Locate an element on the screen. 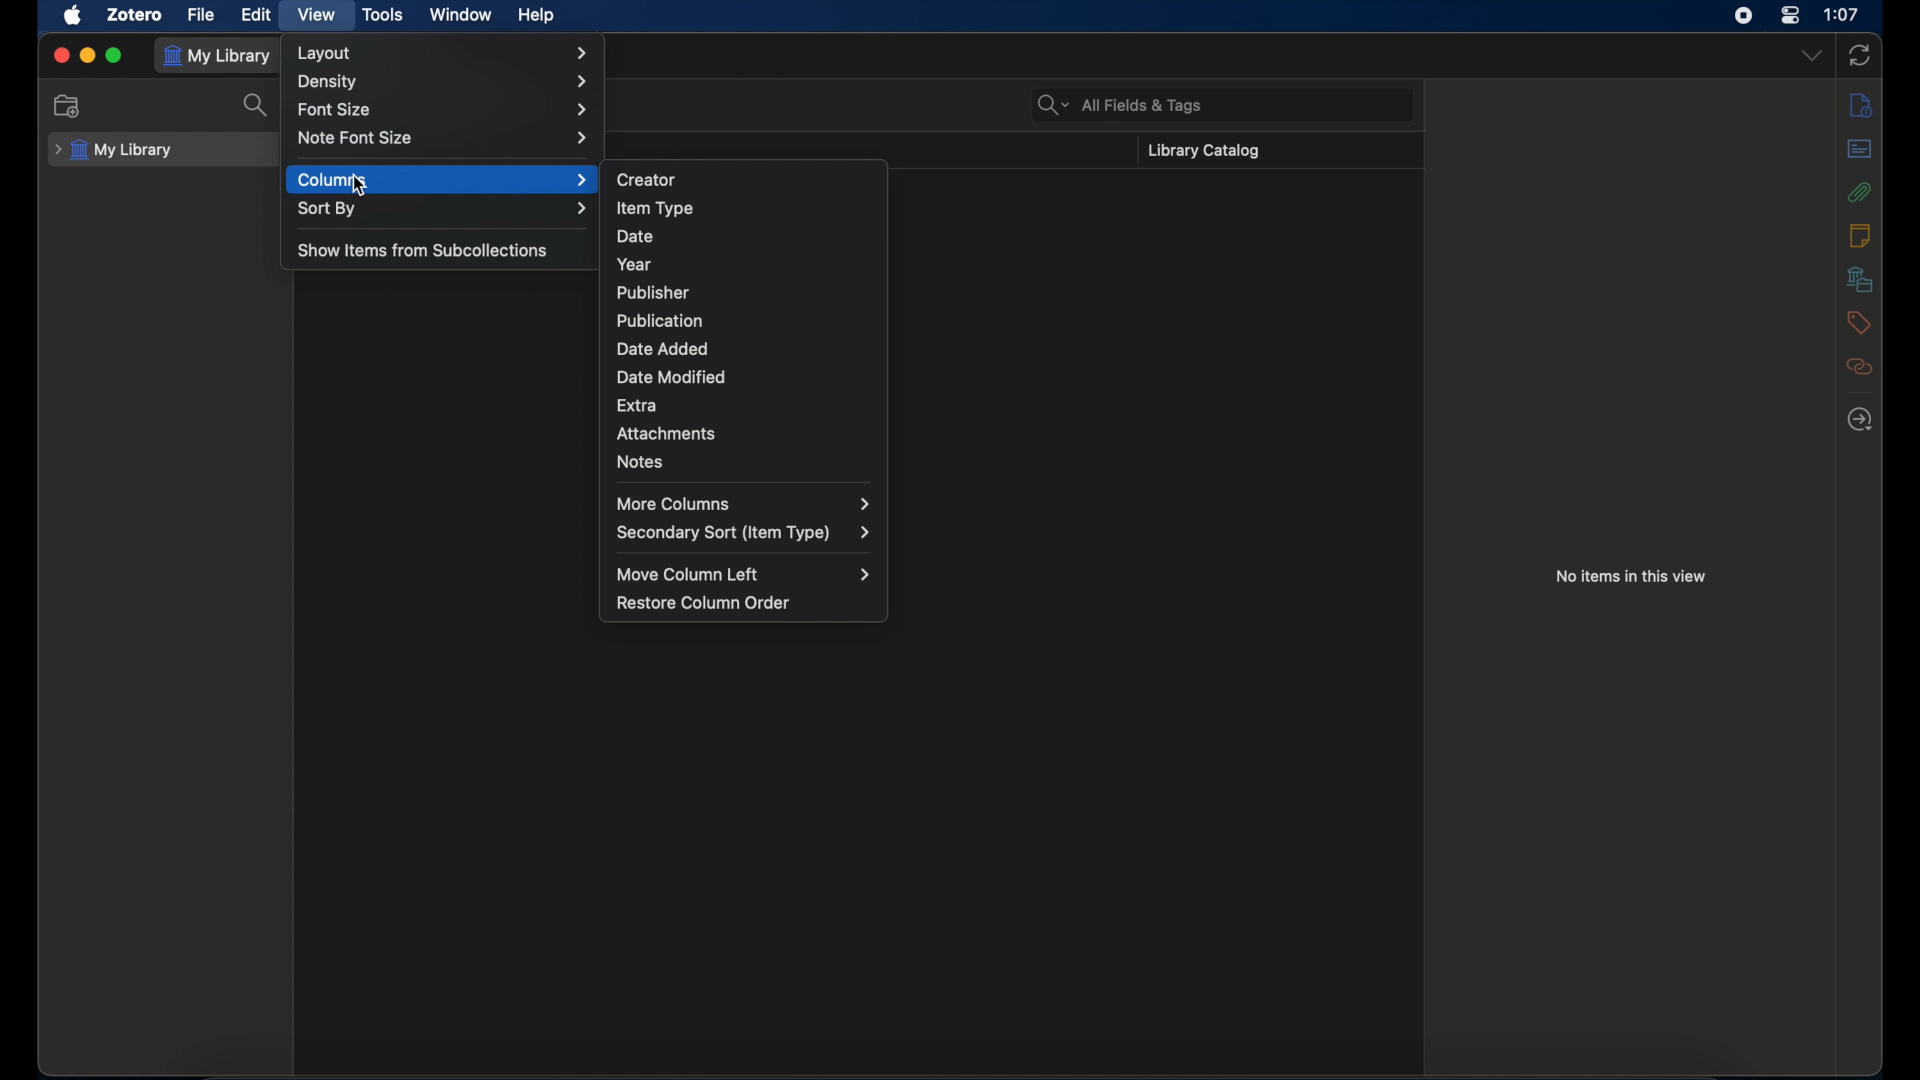  sync is located at coordinates (1859, 55).